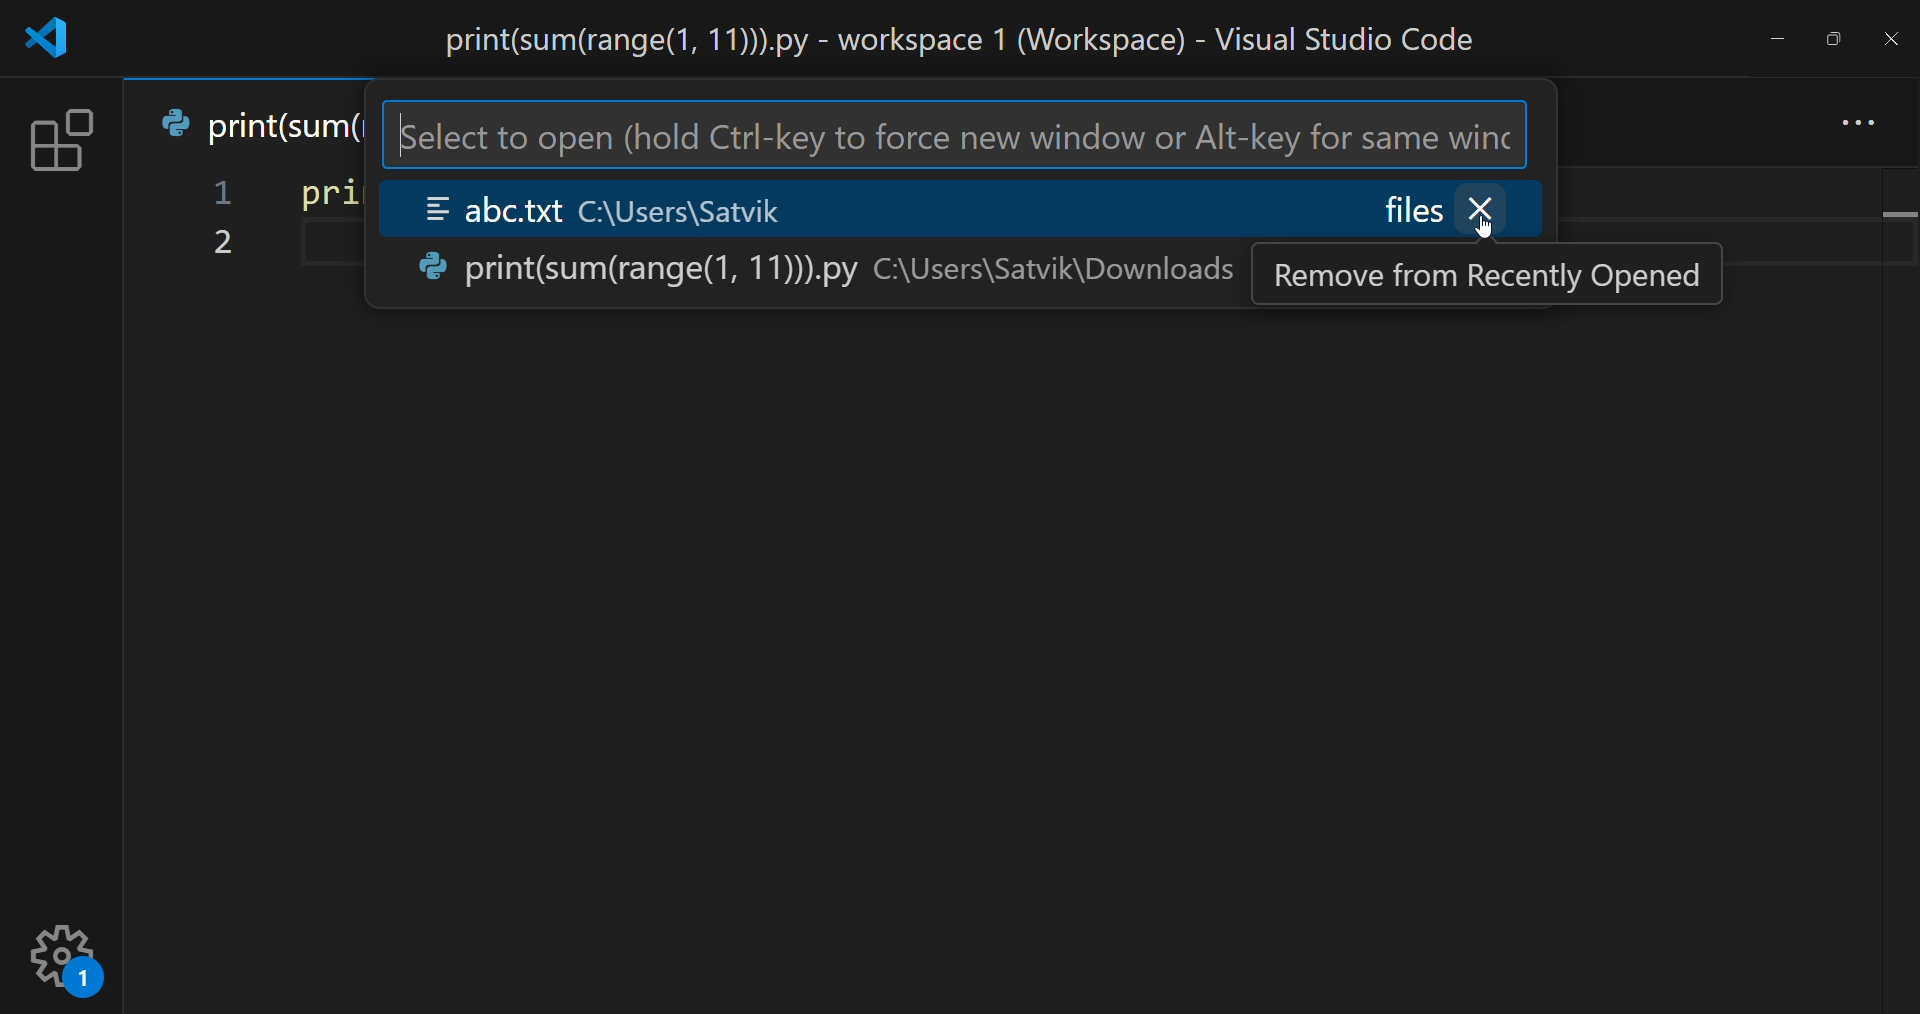  I want to click on abc.txt C:\Users\Satvik, so click(648, 205).